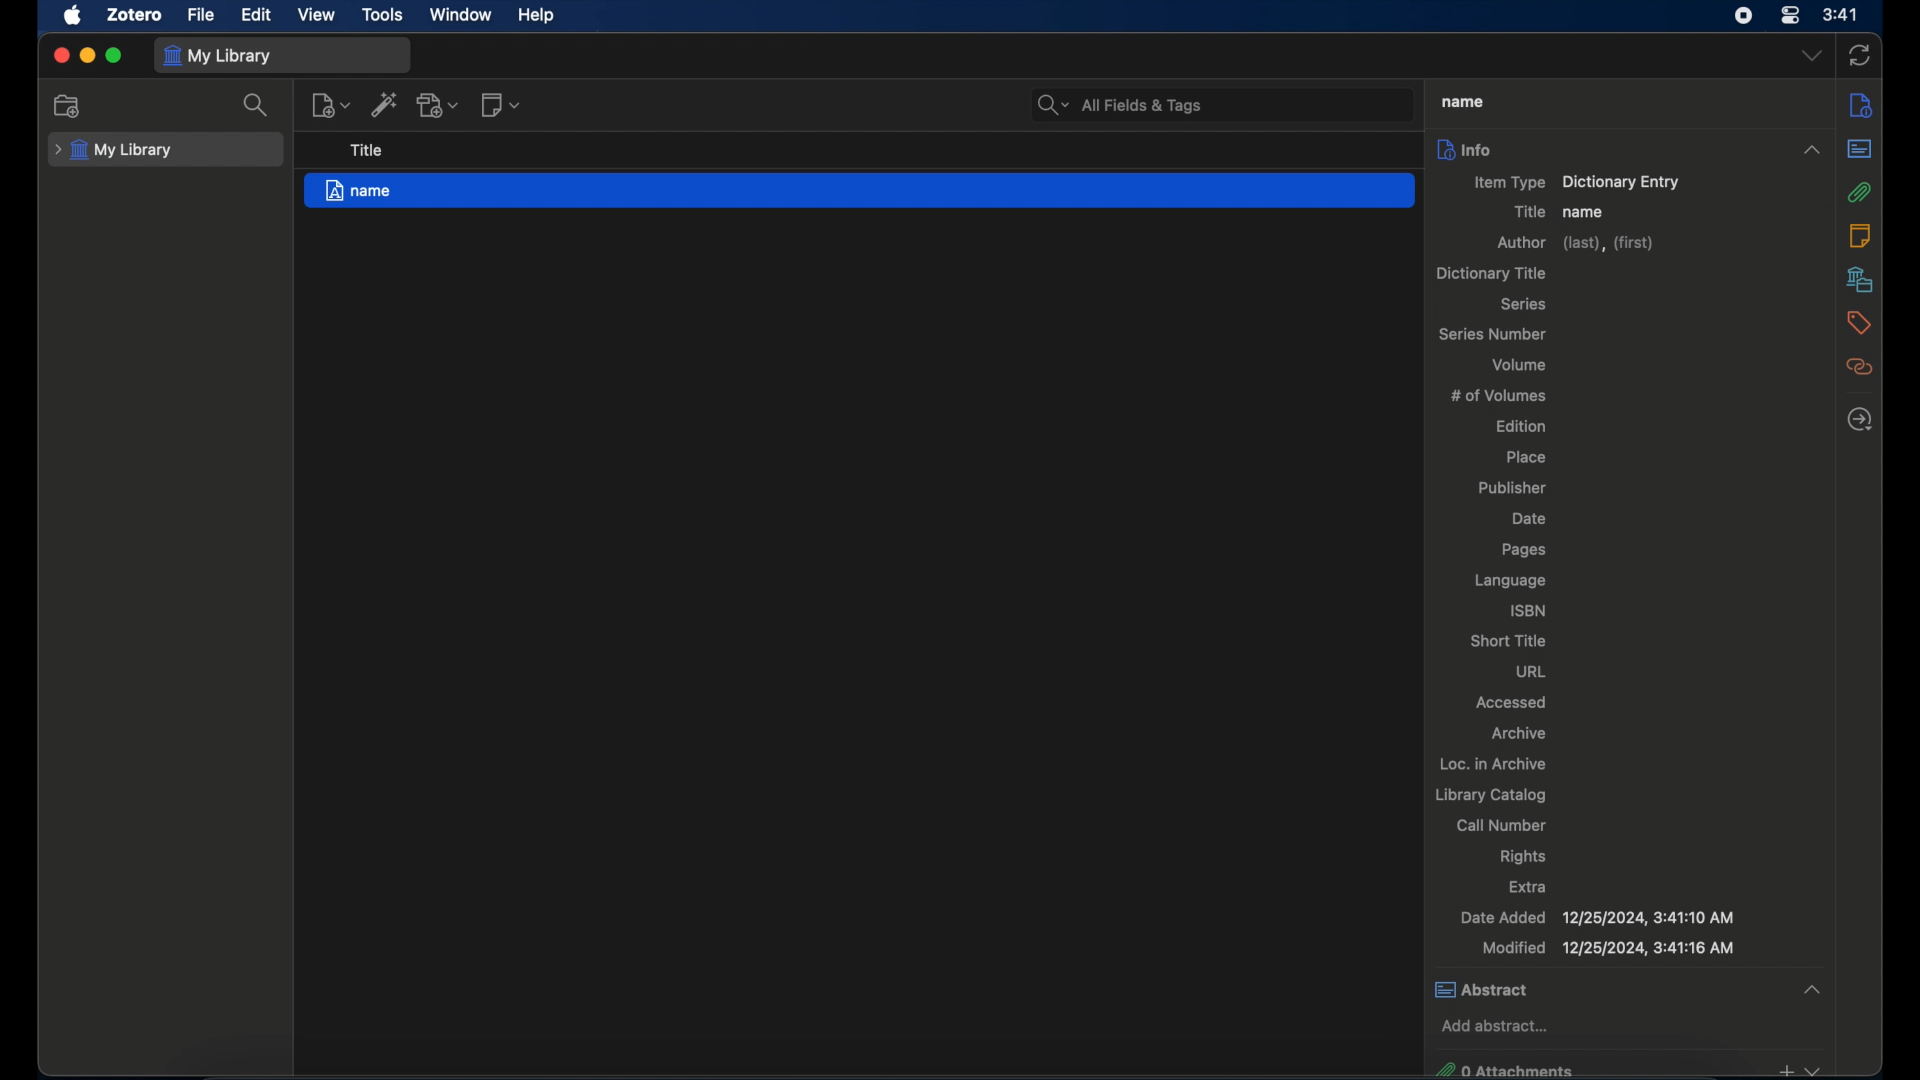 The height and width of the screenshot is (1080, 1920). What do you see at coordinates (383, 104) in the screenshot?
I see `add item by identifier` at bounding box center [383, 104].